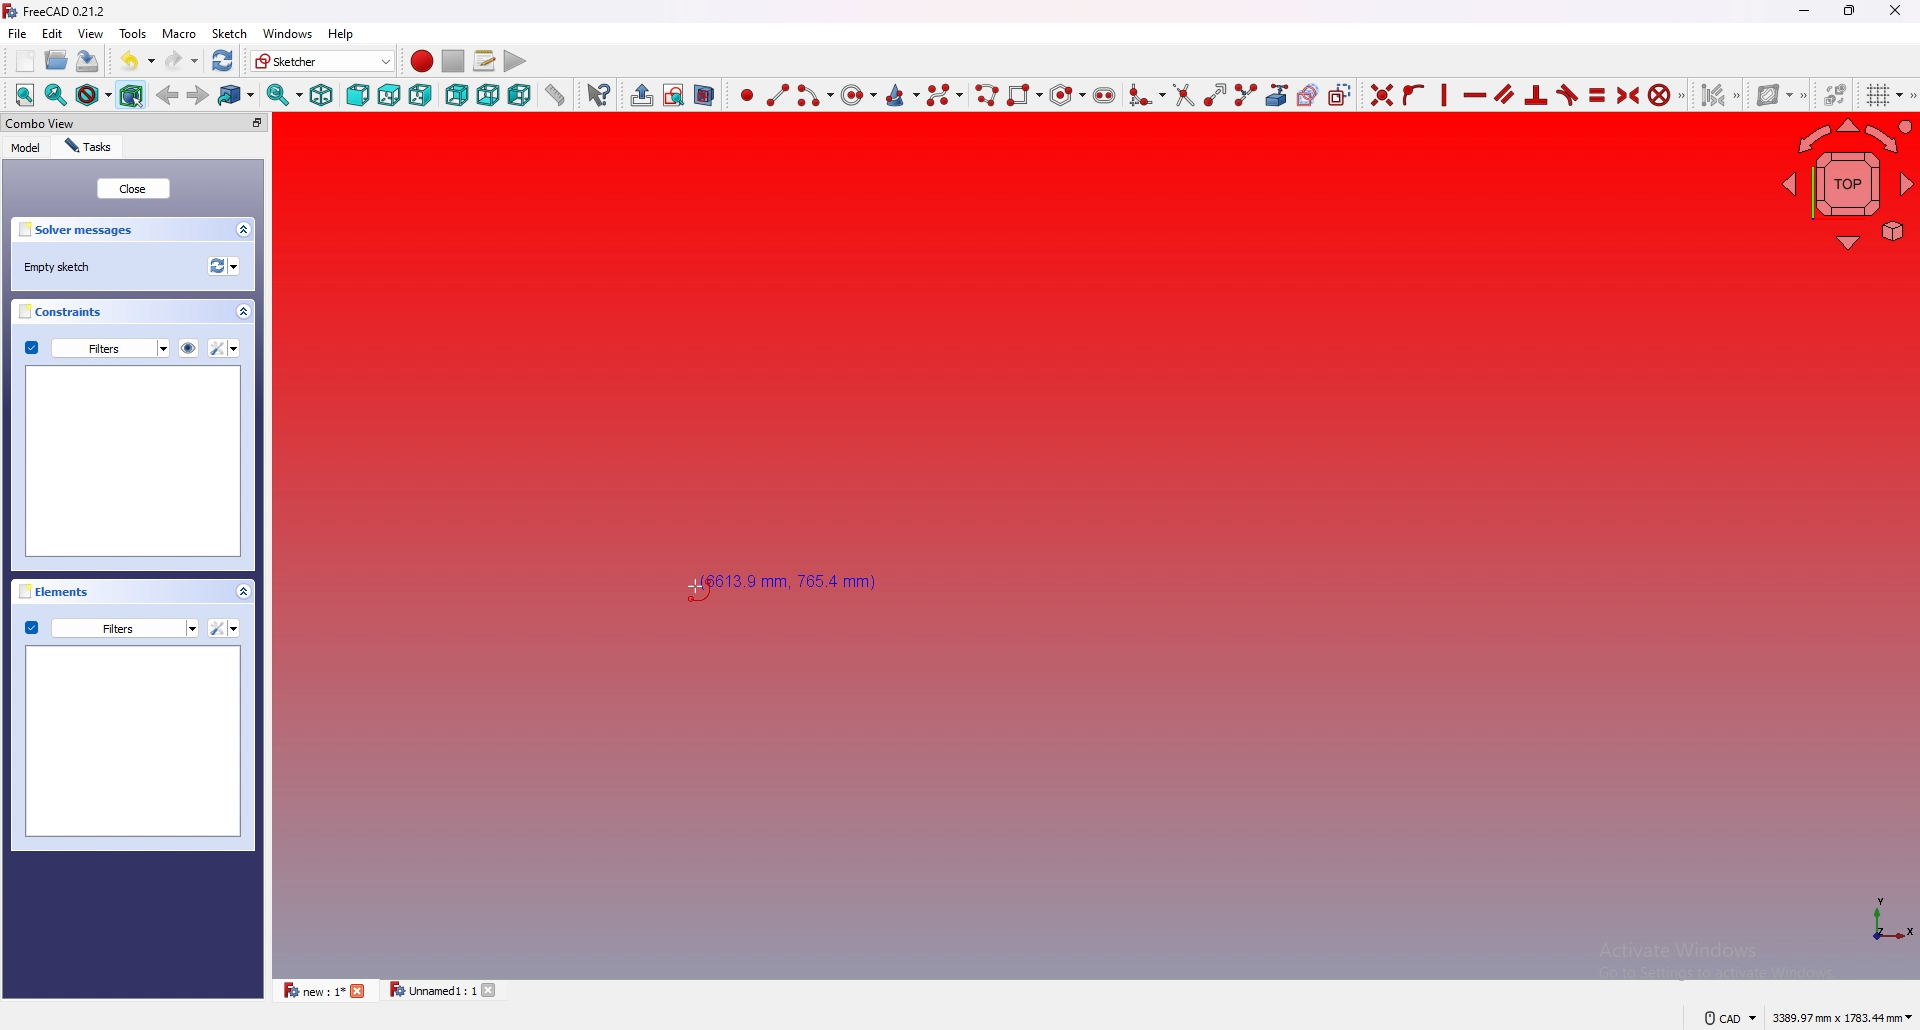 This screenshot has height=1030, width=1920. Describe the element at coordinates (169, 95) in the screenshot. I see `back` at that location.